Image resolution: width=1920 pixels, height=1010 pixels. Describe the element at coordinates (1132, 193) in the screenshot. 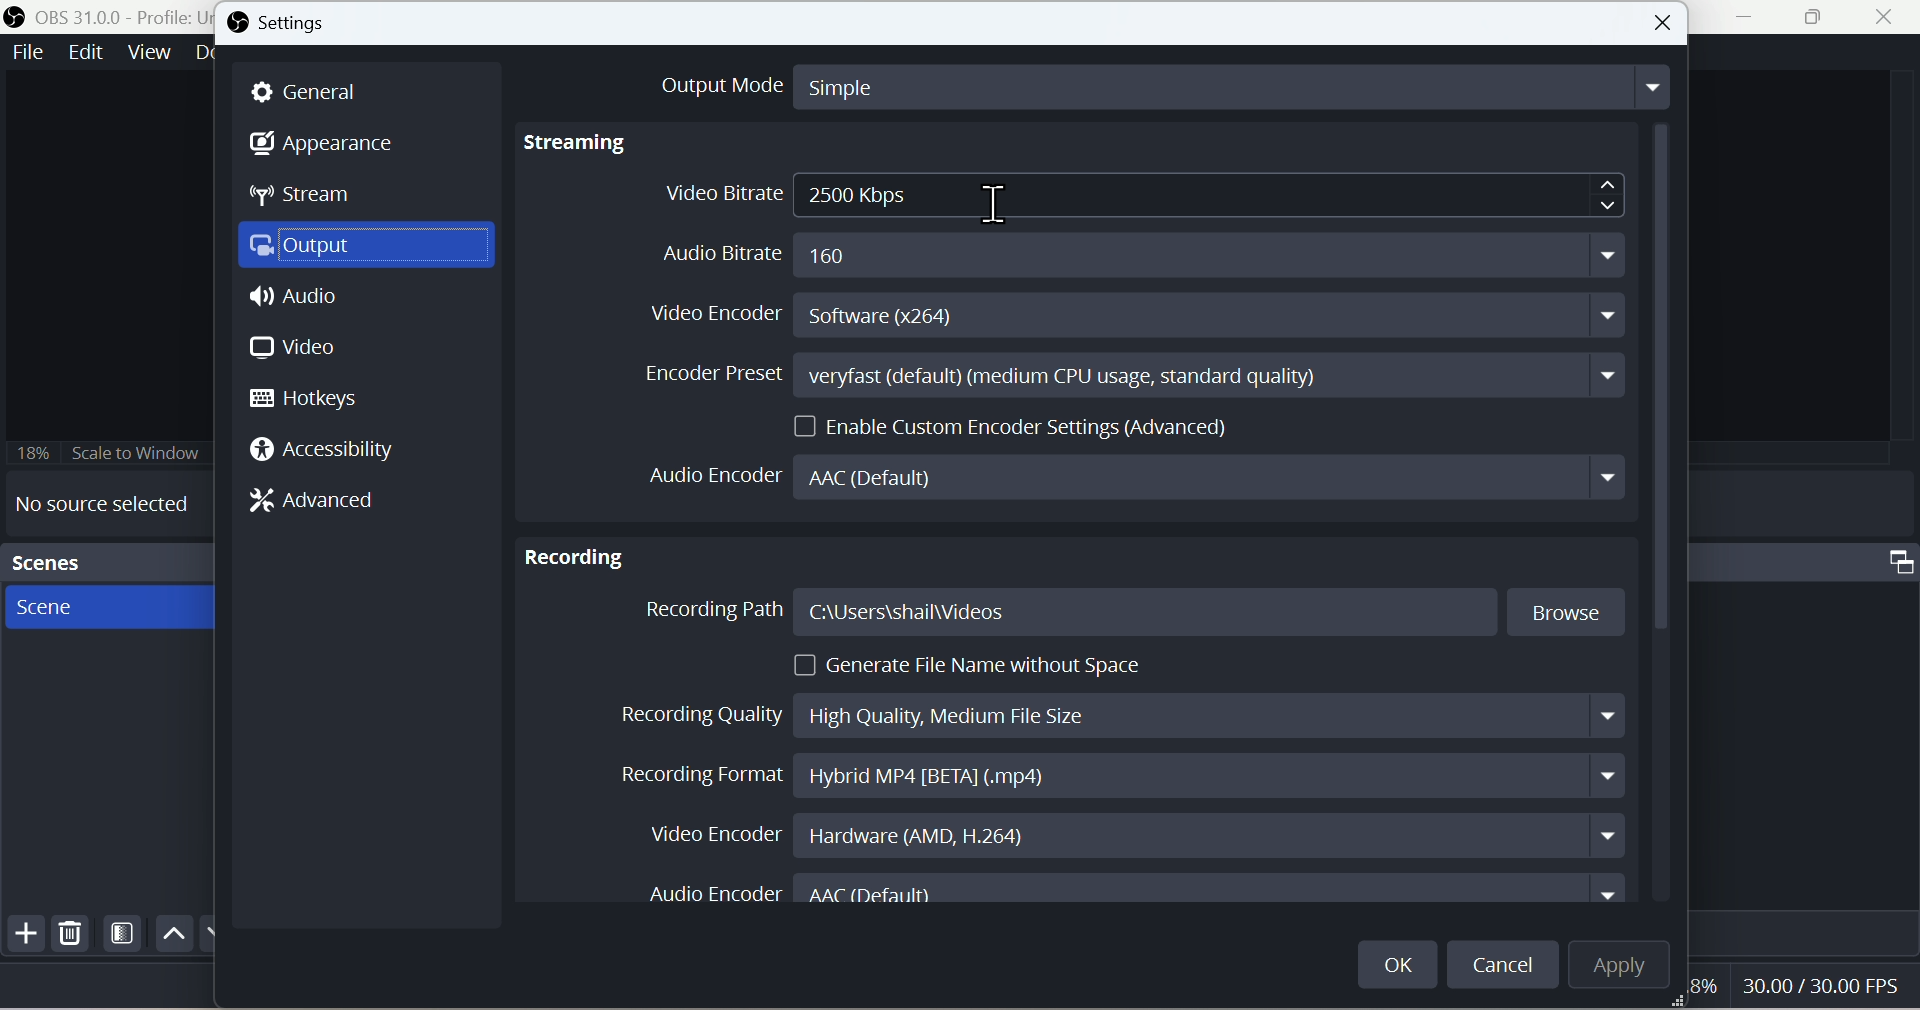

I see `Video Bitrate` at that location.